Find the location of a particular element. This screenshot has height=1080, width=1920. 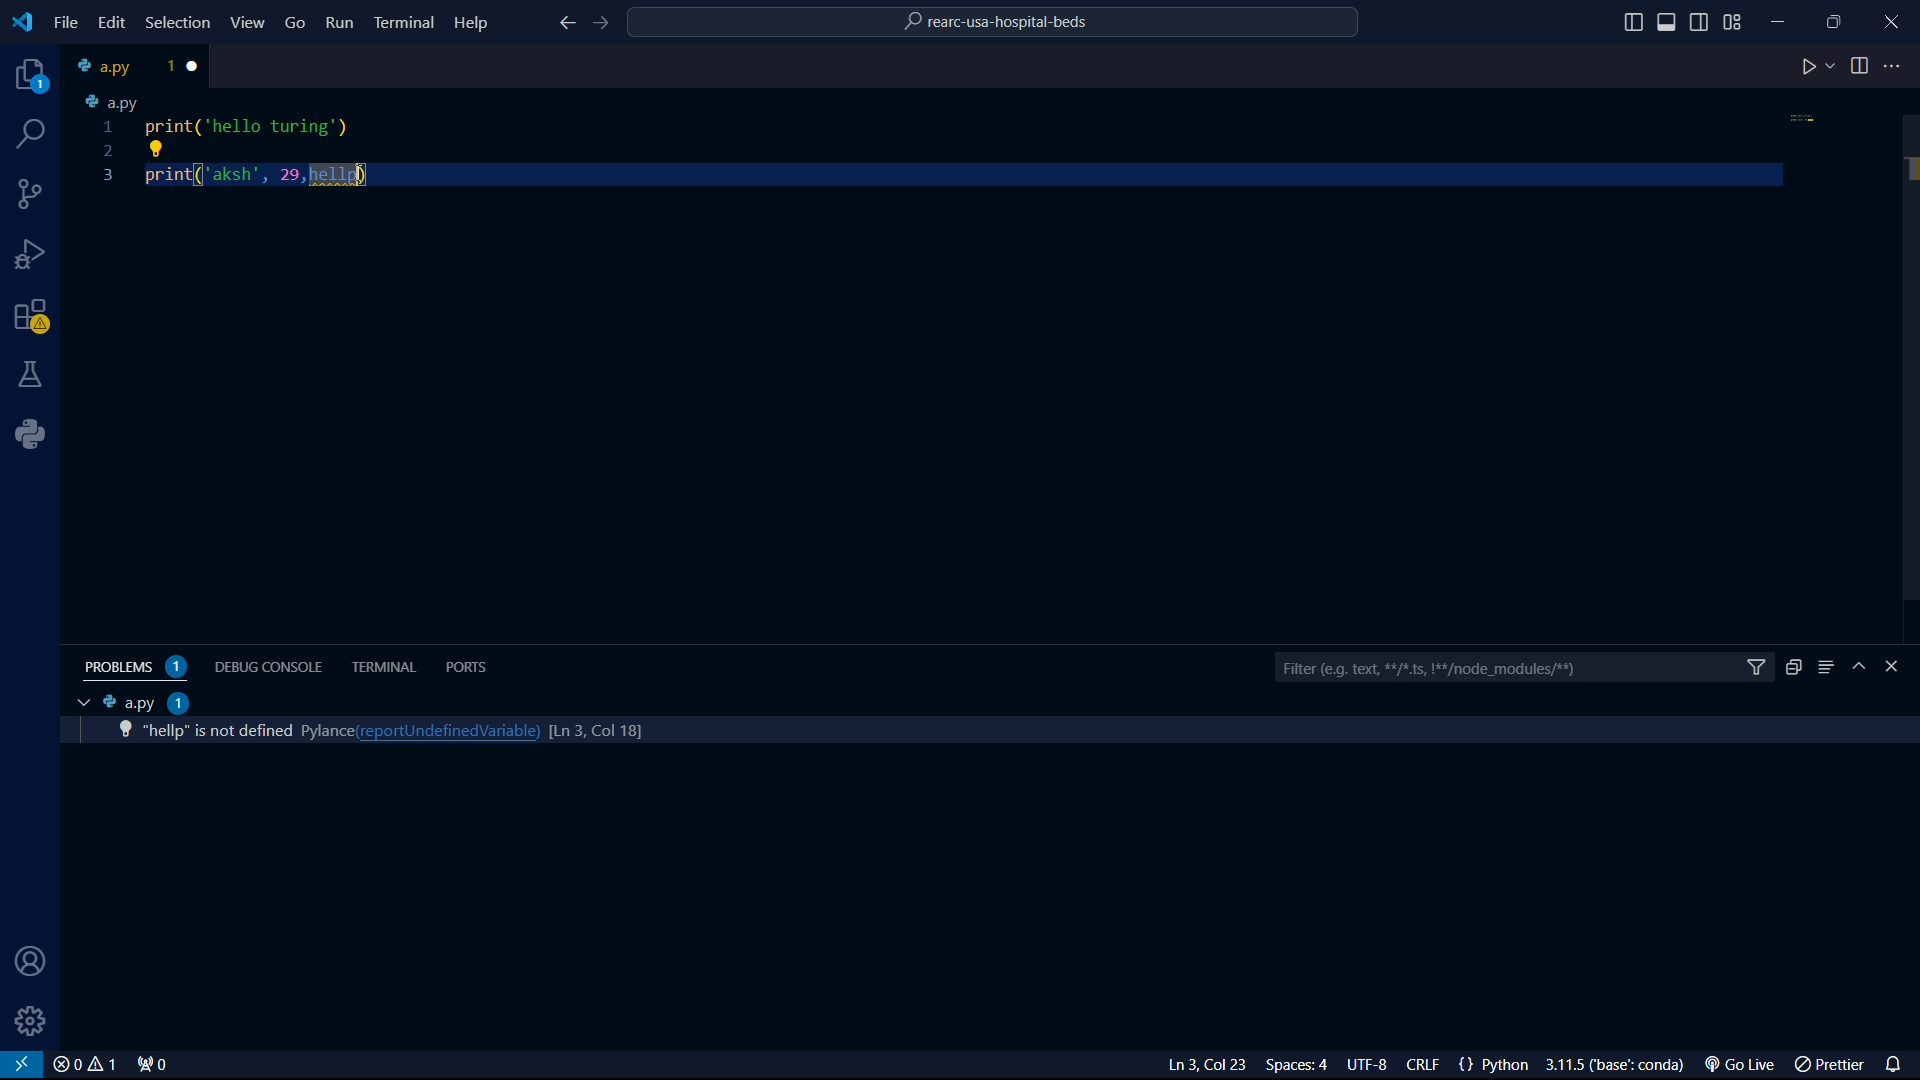

rearc-usa-hospital-beds is located at coordinates (995, 25).